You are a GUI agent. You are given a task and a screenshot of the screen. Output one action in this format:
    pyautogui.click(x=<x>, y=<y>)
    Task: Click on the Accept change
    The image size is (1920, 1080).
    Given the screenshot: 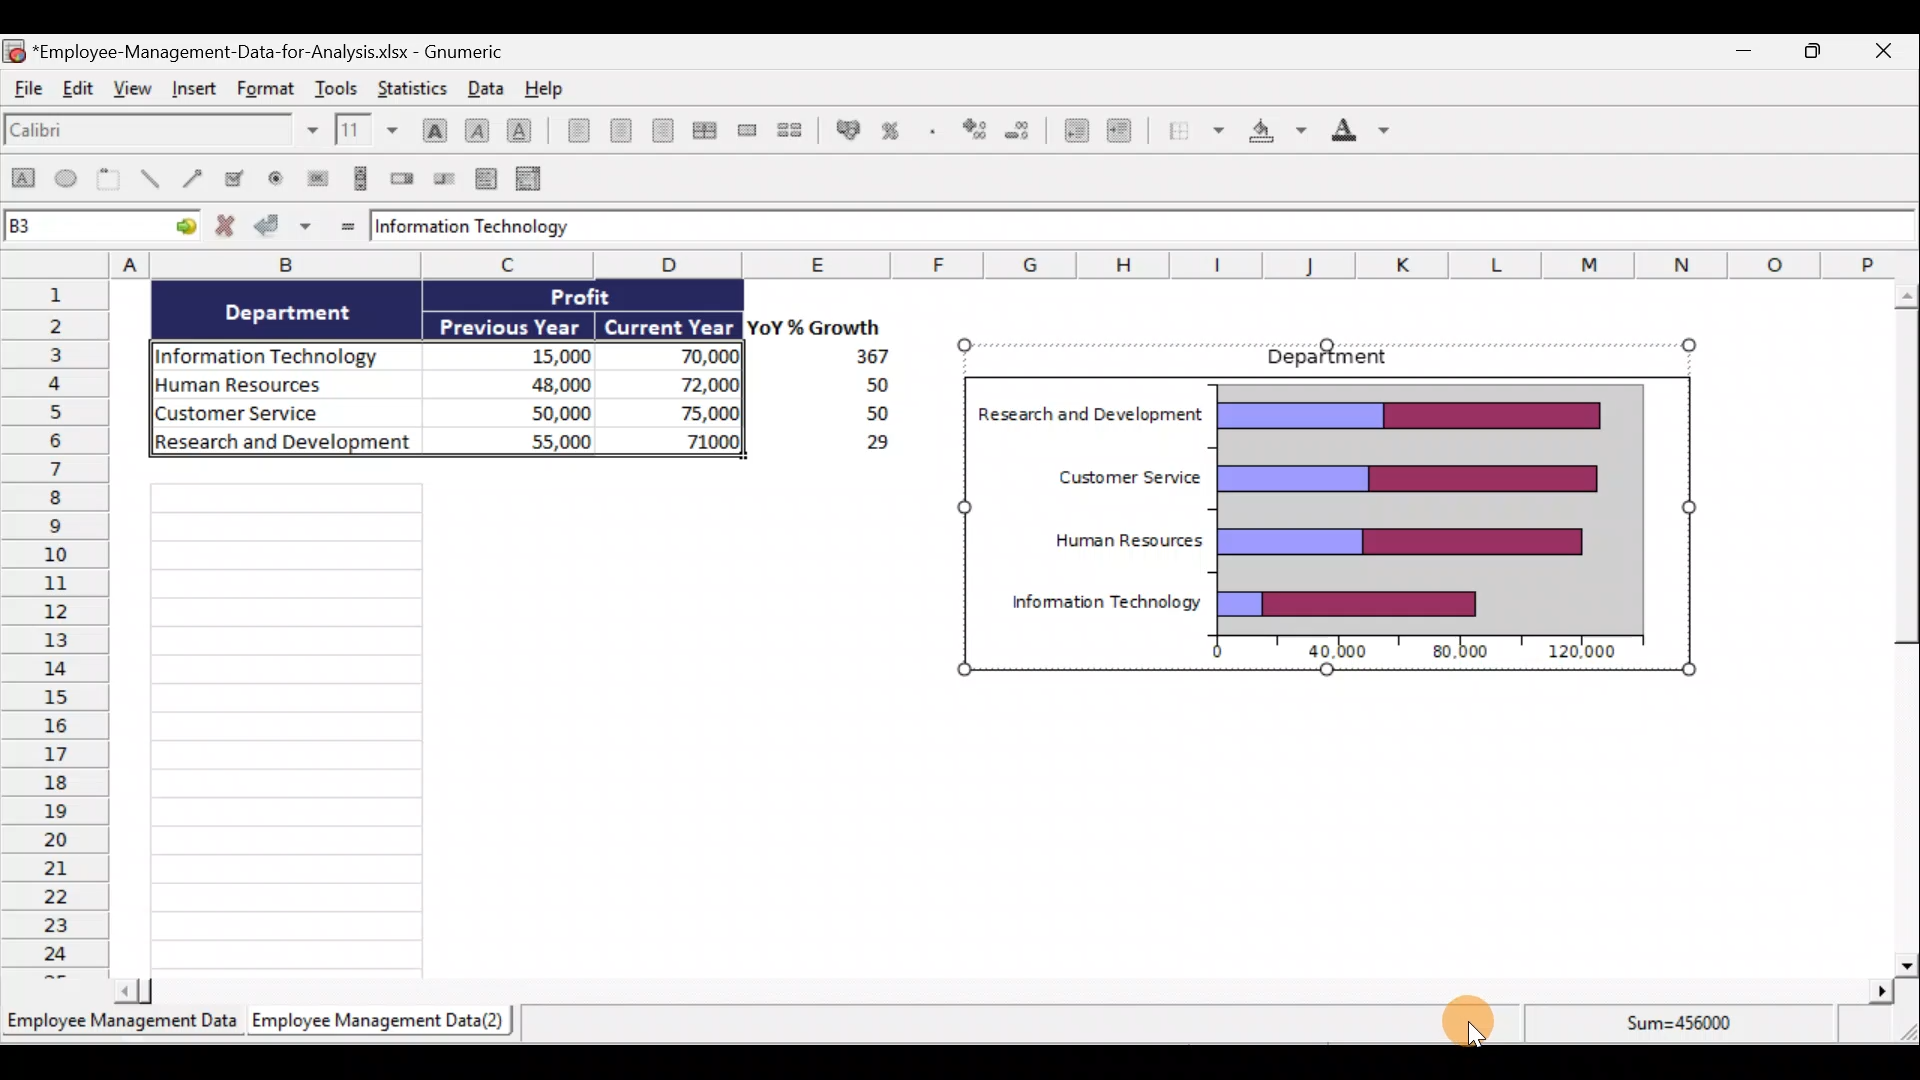 What is the action you would take?
    pyautogui.click(x=283, y=224)
    